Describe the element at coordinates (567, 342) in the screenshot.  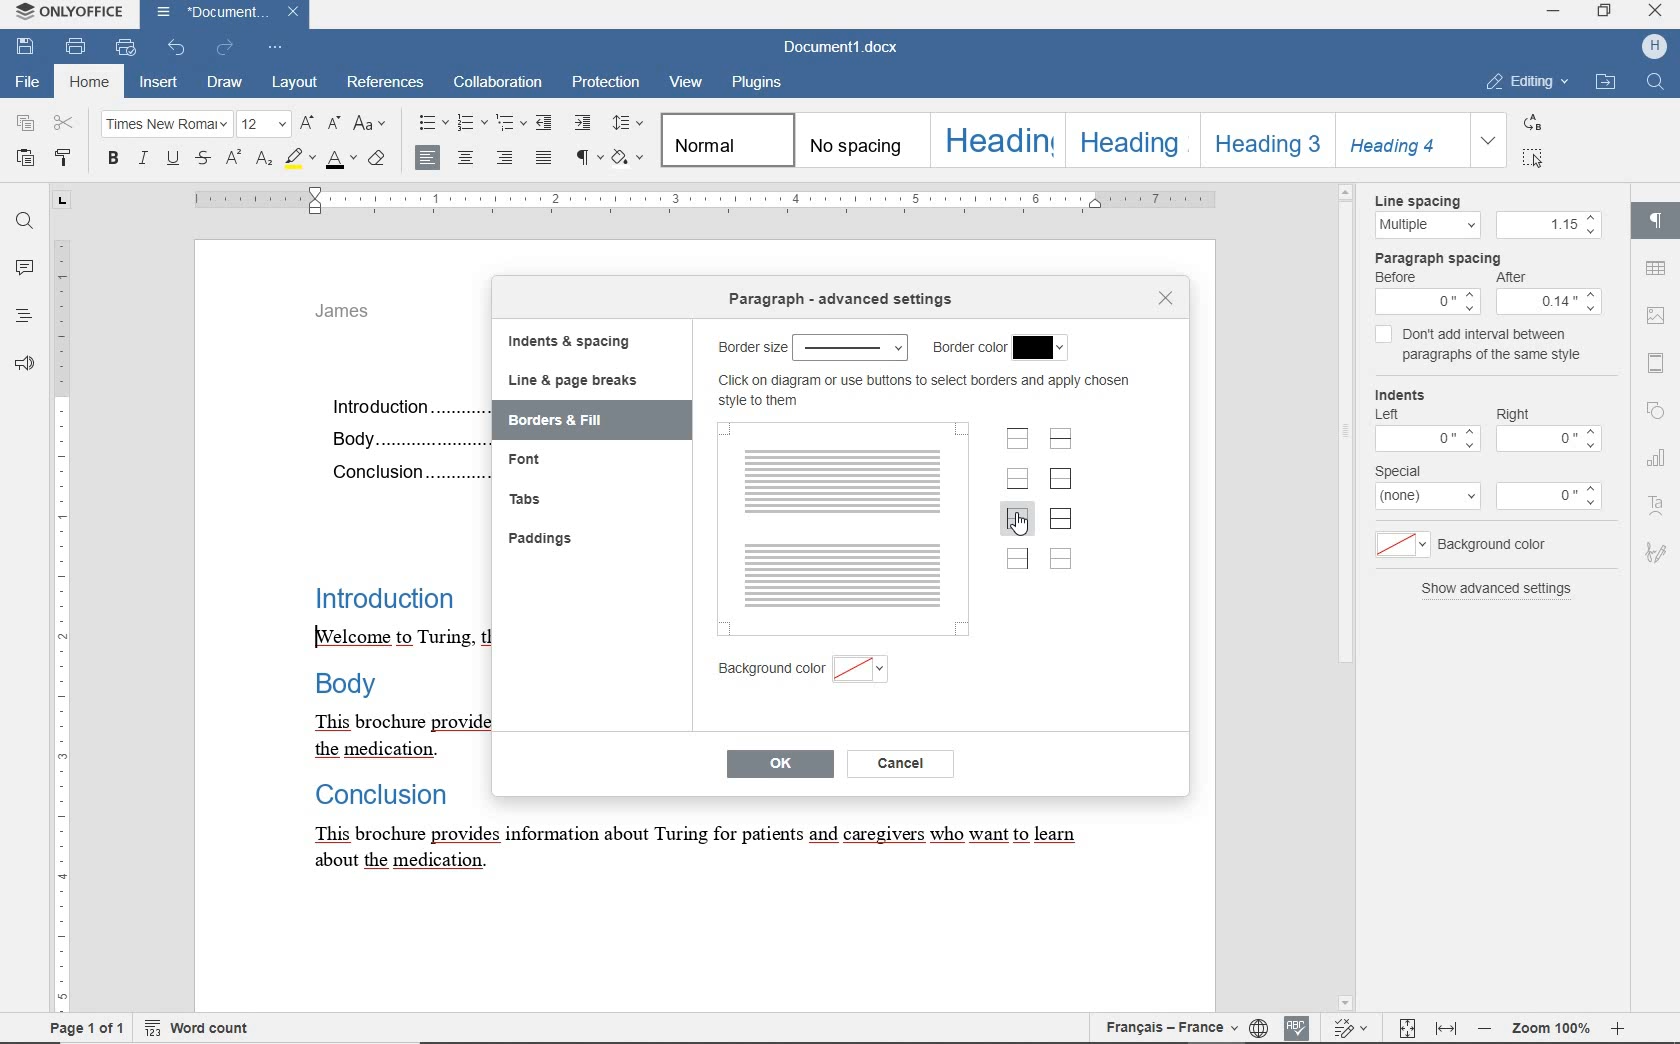
I see `indents & spacing` at that location.